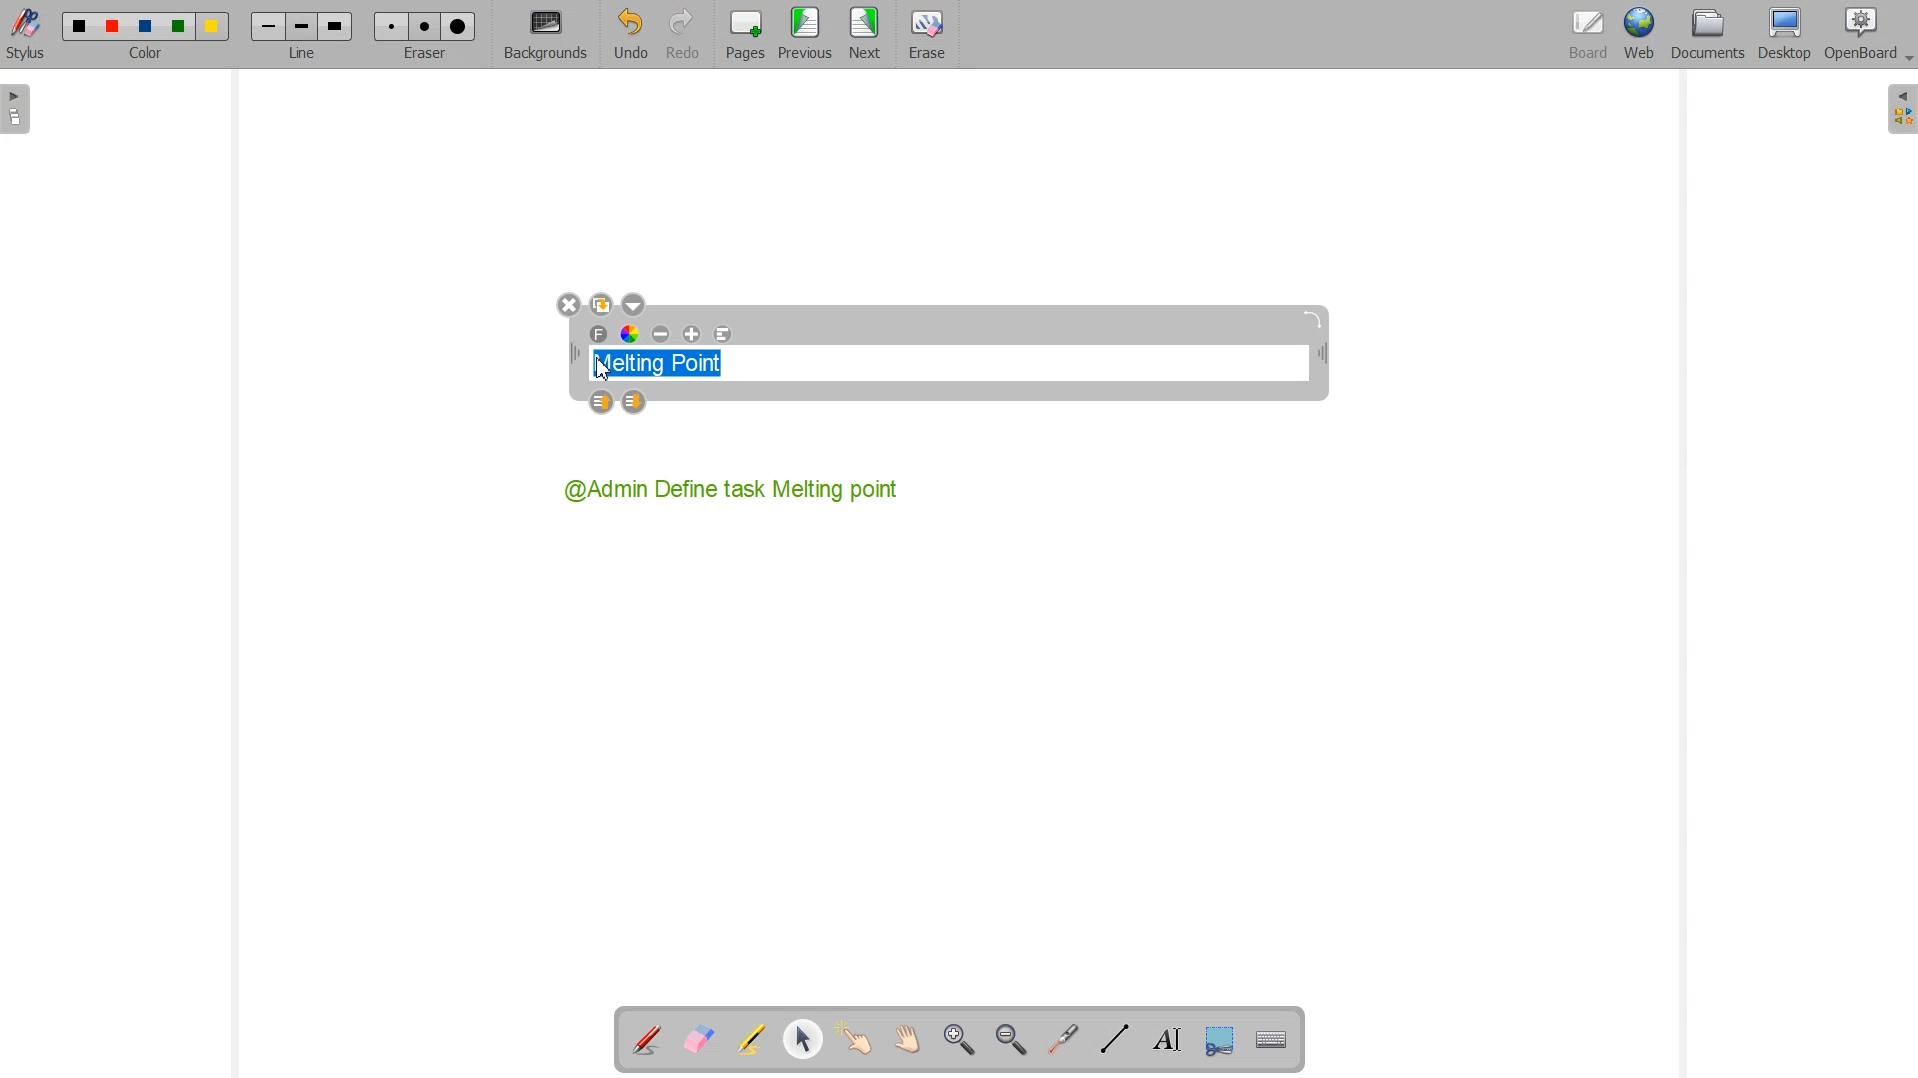  Describe the element at coordinates (1638, 36) in the screenshot. I see `Web` at that location.